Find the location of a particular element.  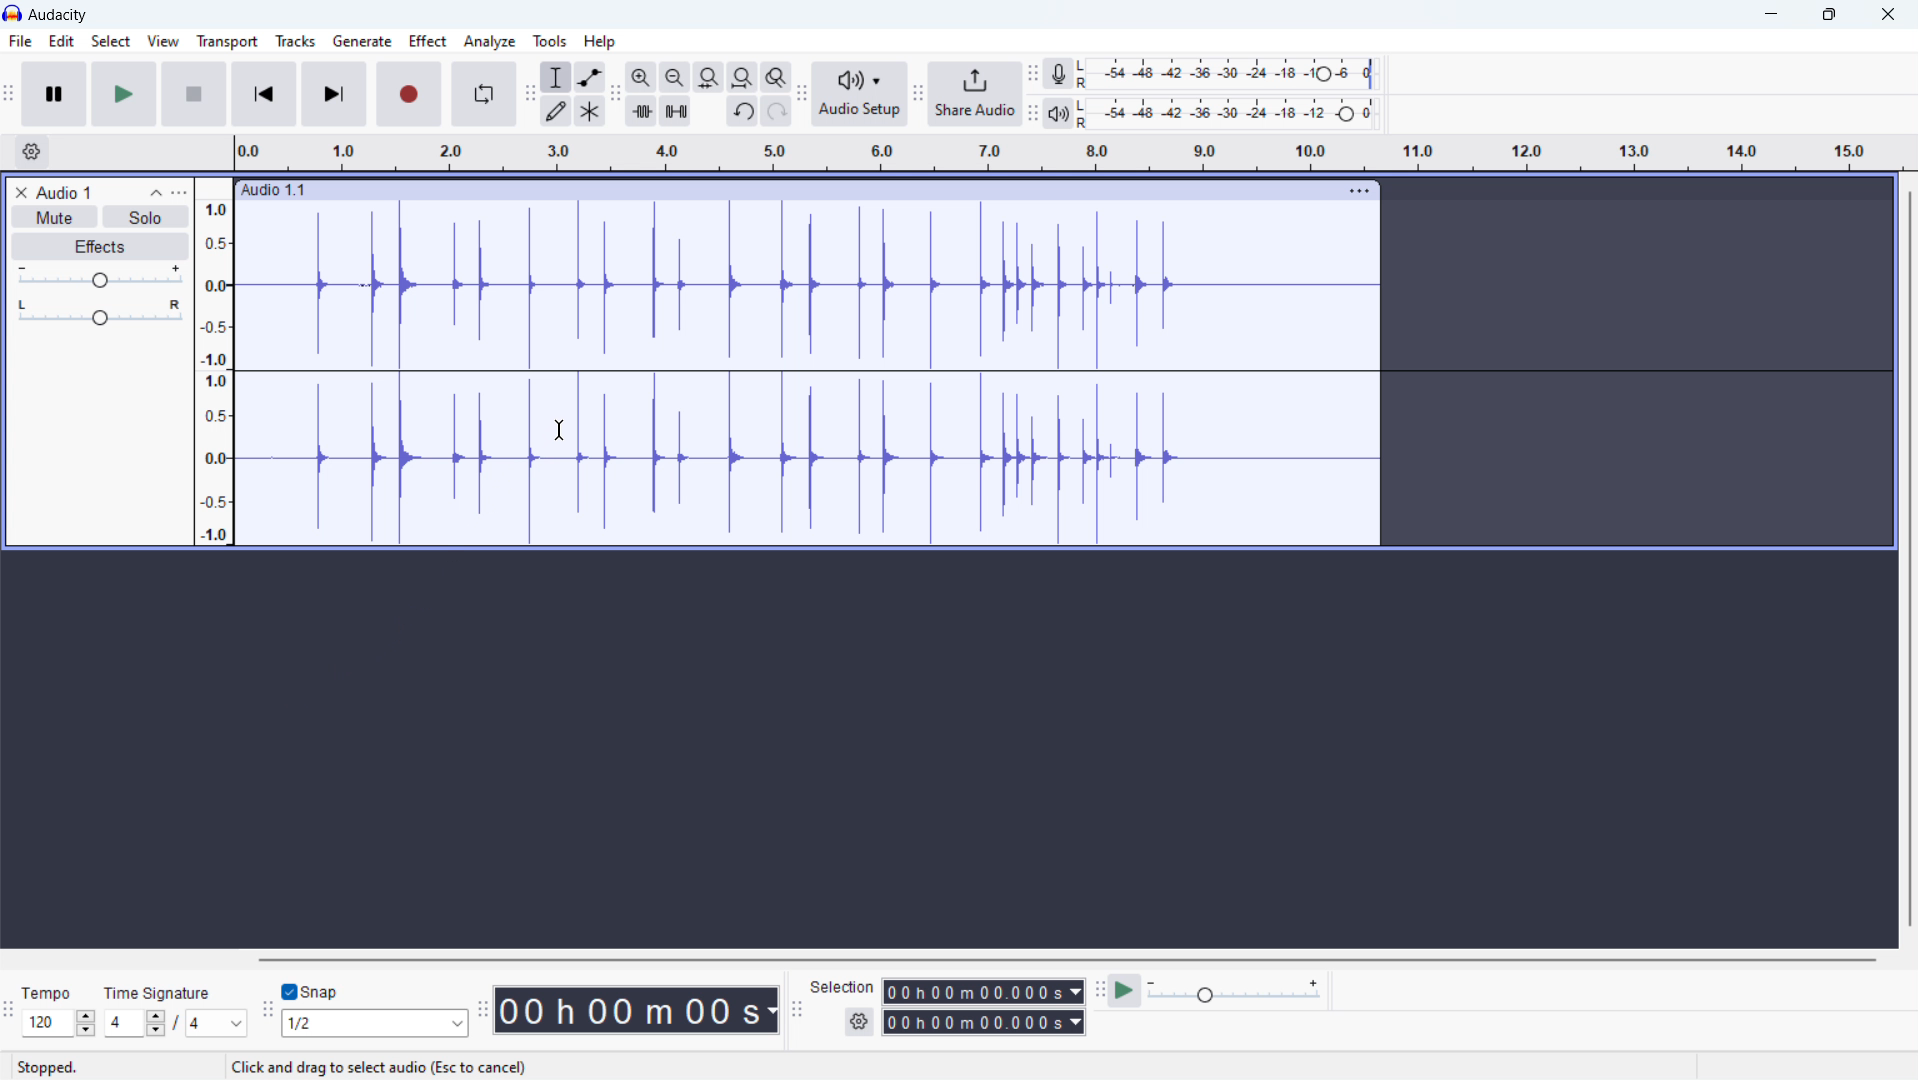

select is located at coordinates (111, 40).